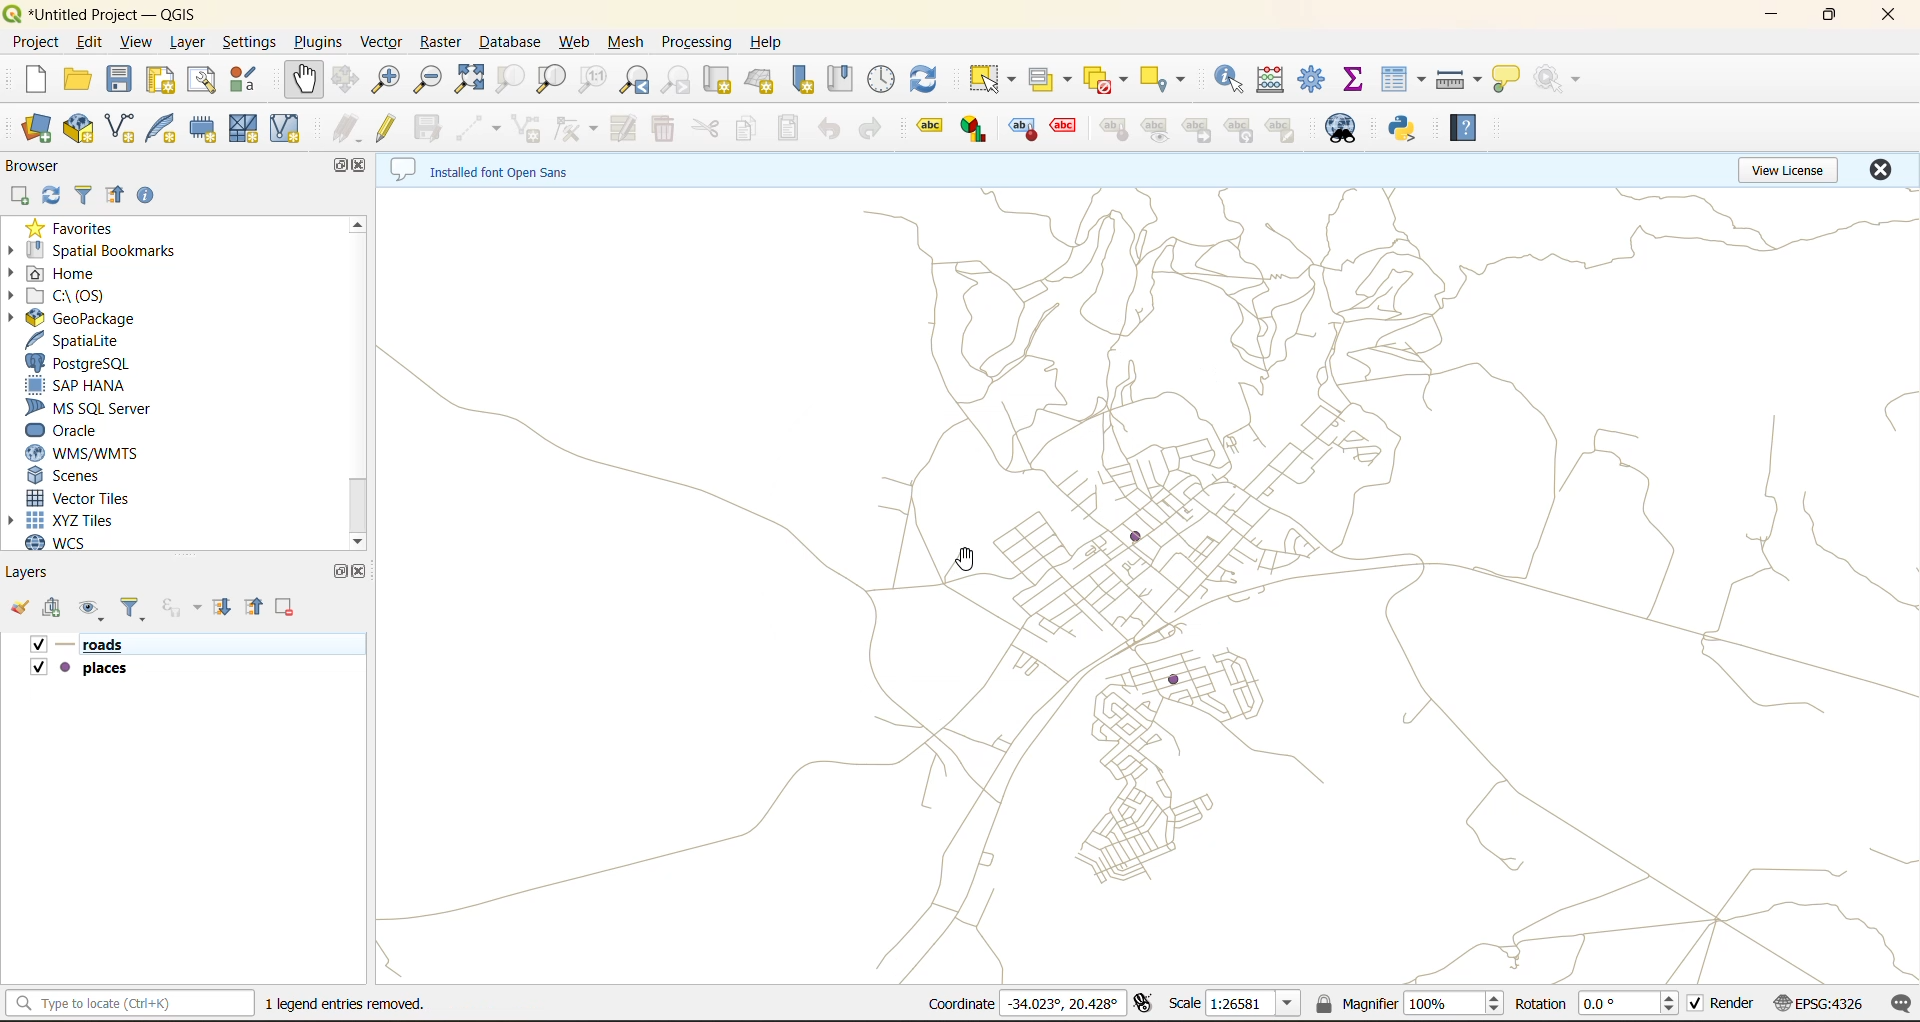 The width and height of the screenshot is (1920, 1022). I want to click on zoom full, so click(473, 80).